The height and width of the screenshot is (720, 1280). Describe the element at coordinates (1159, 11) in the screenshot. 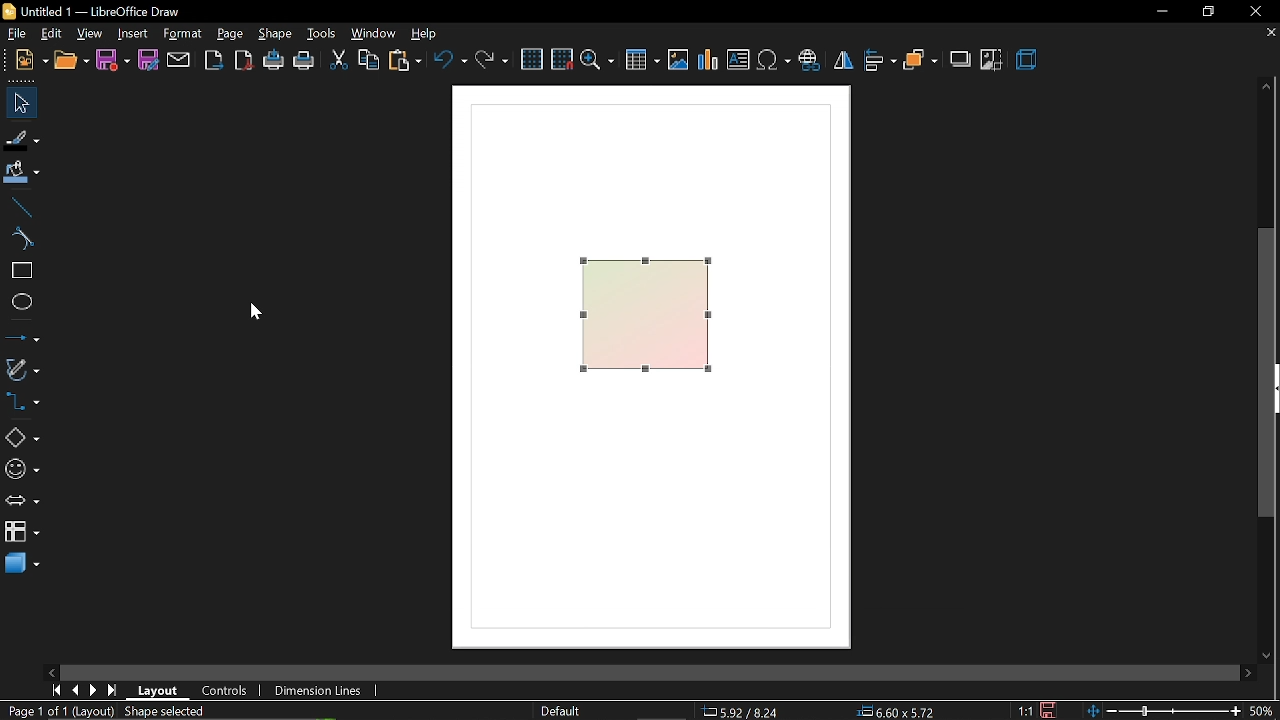

I see `Minimize` at that location.